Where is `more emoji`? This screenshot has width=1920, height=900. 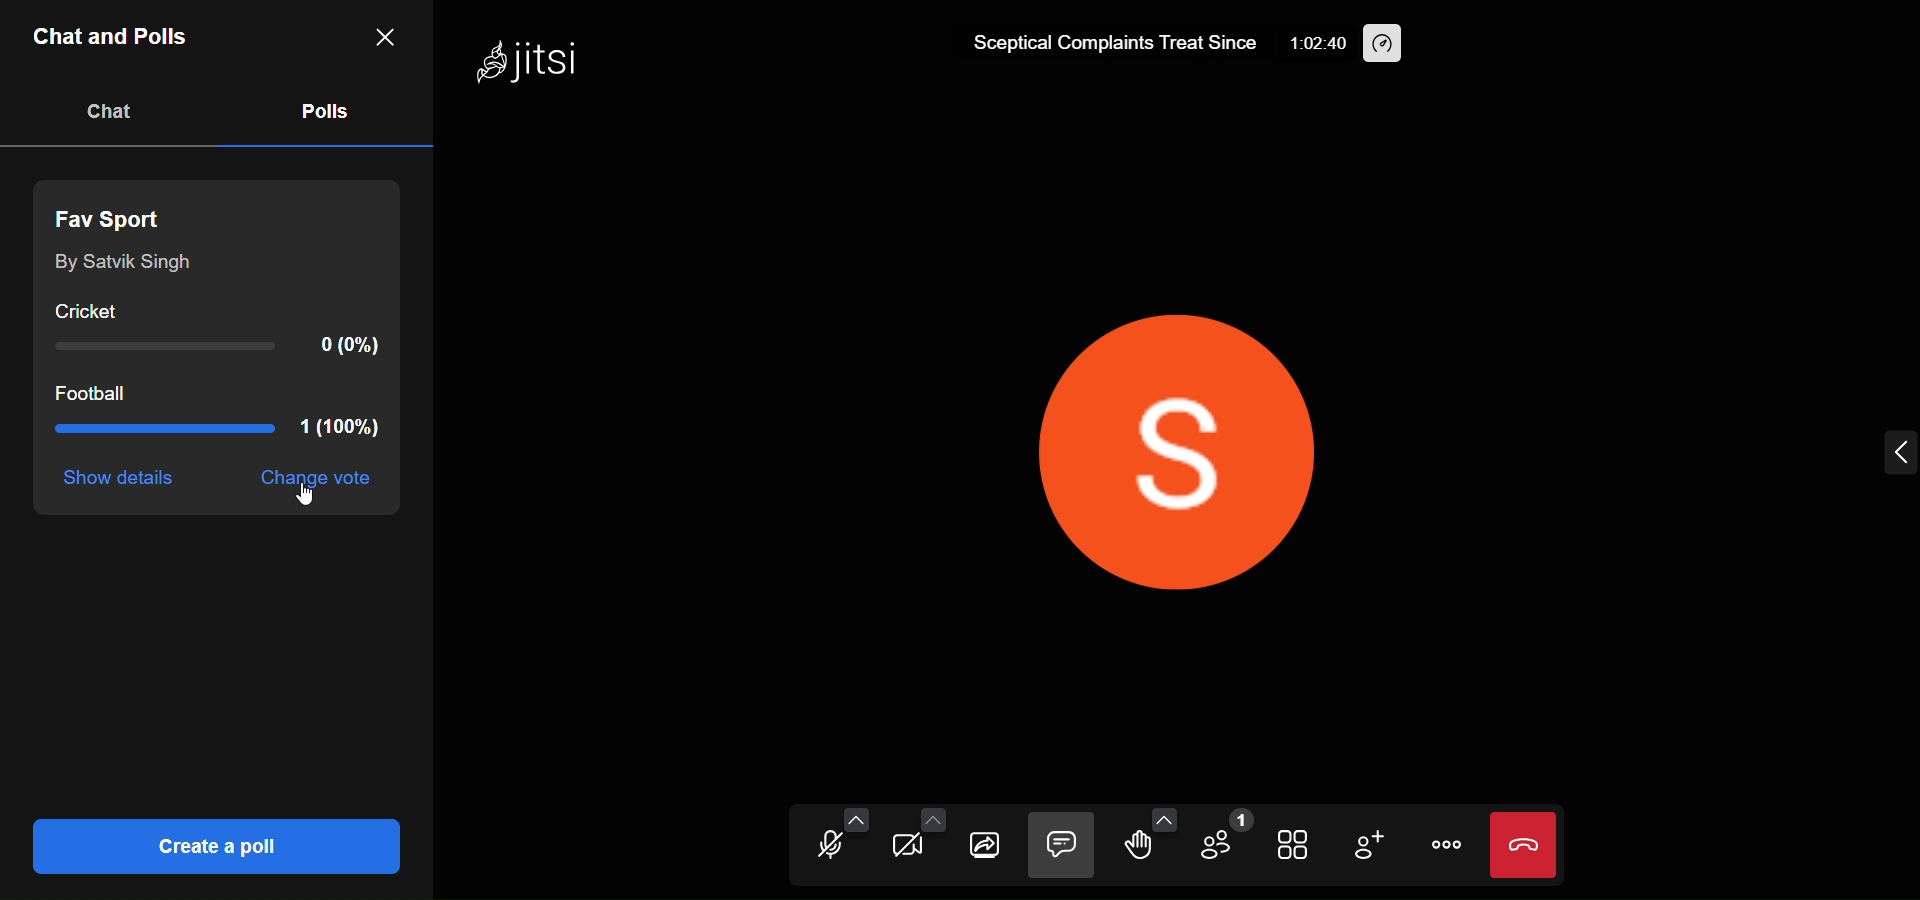
more emoji is located at coordinates (1164, 818).